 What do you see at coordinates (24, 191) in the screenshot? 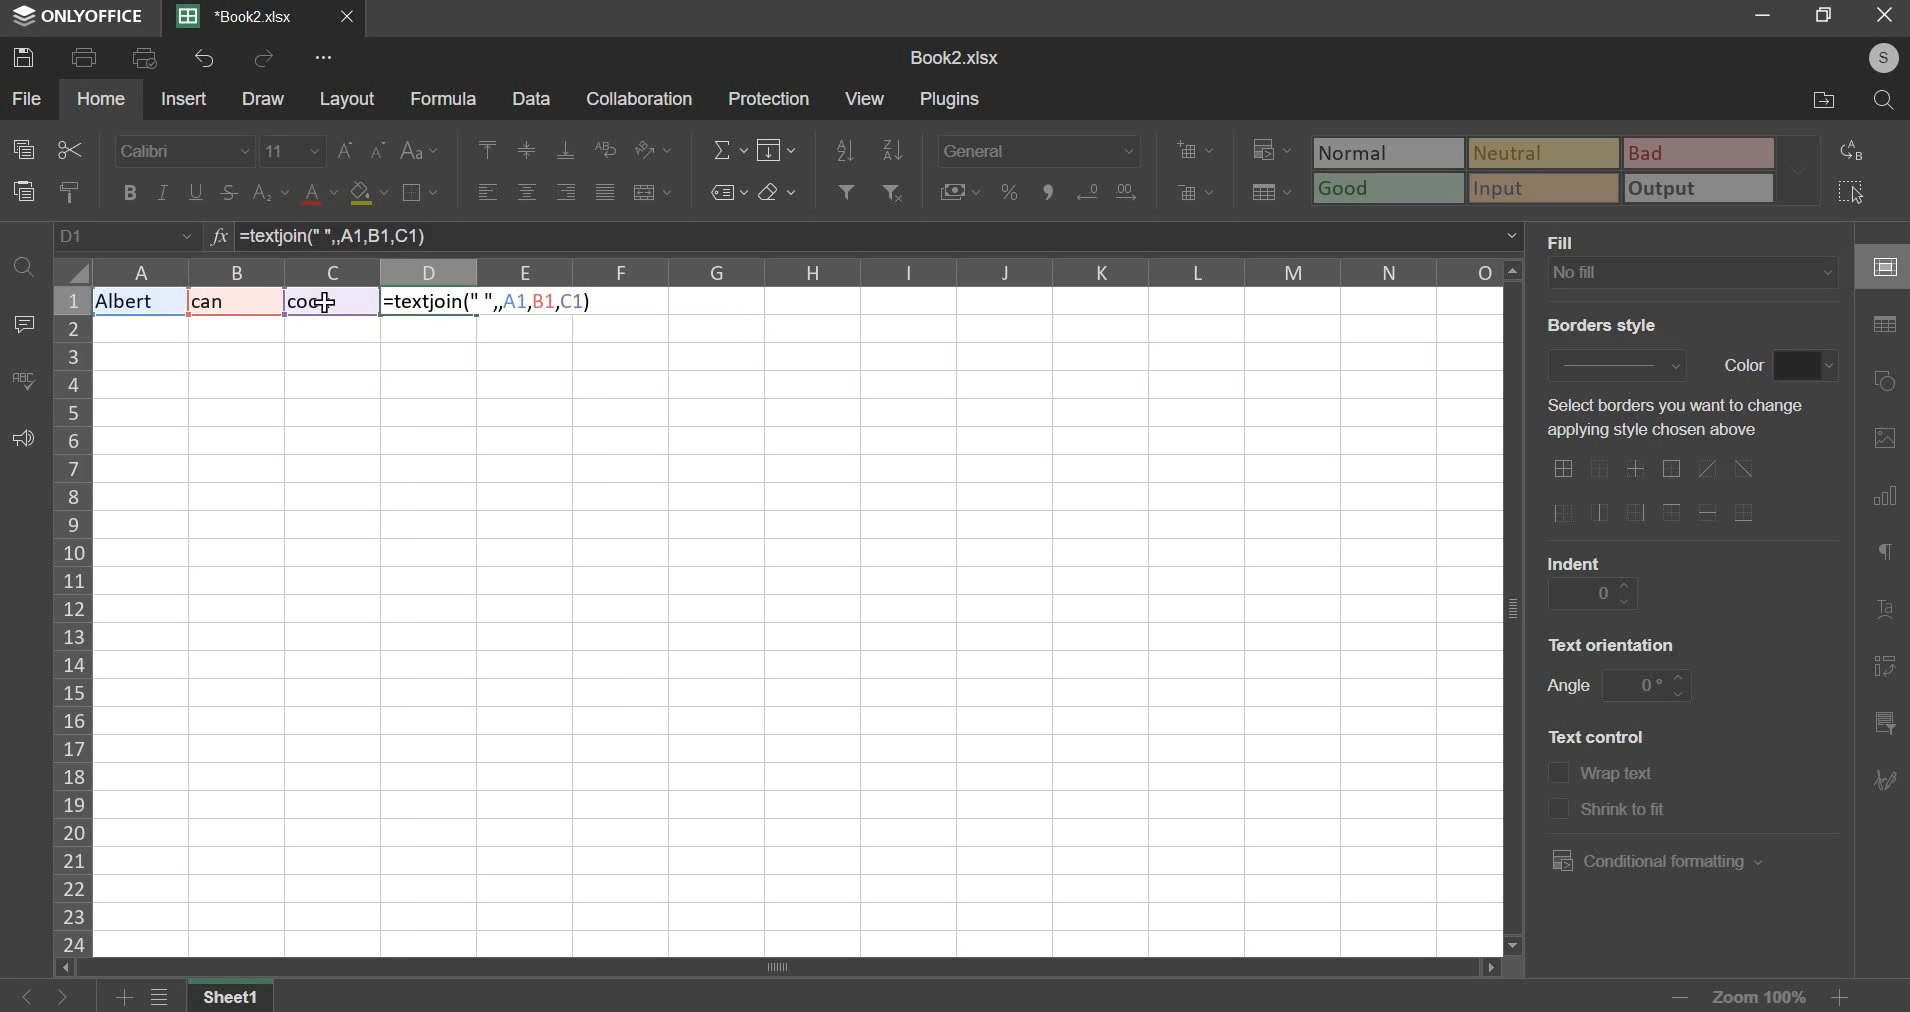
I see `paste` at bounding box center [24, 191].